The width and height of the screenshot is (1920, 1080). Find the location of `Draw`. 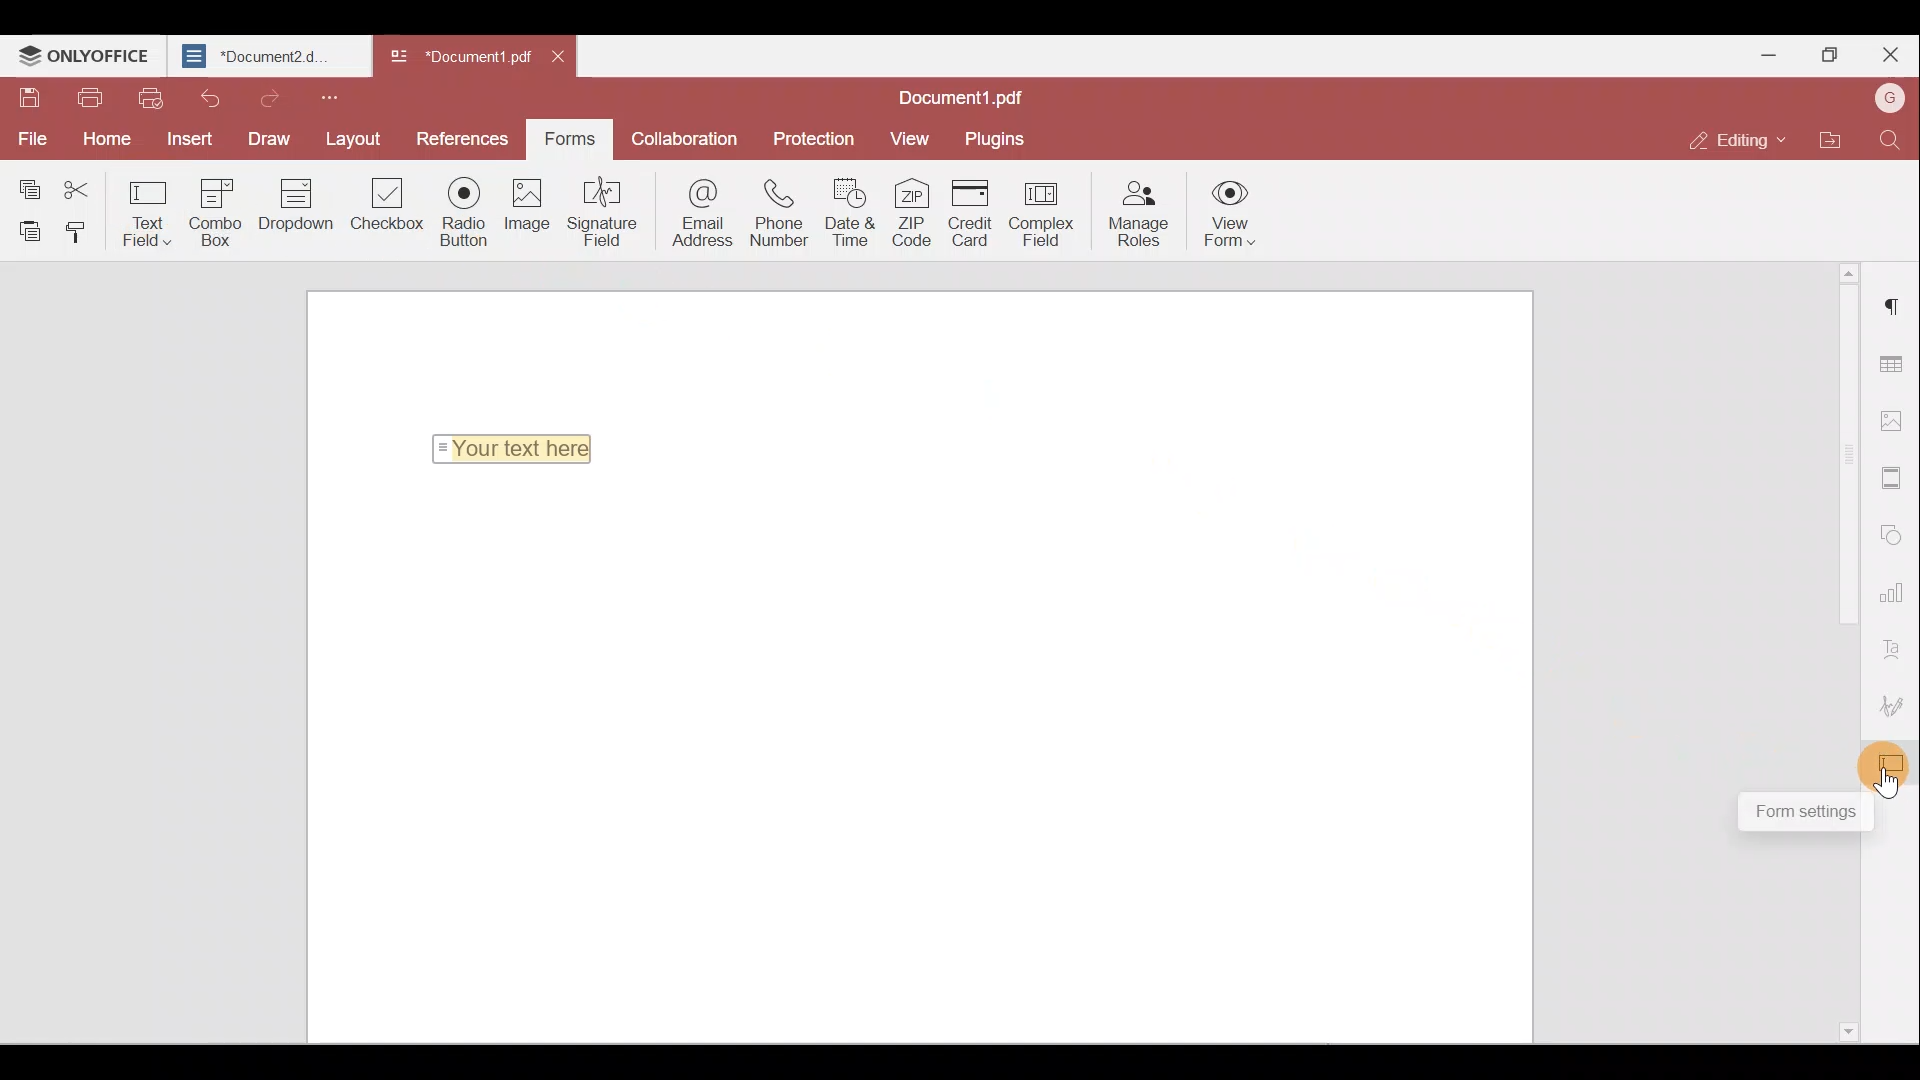

Draw is located at coordinates (262, 138).